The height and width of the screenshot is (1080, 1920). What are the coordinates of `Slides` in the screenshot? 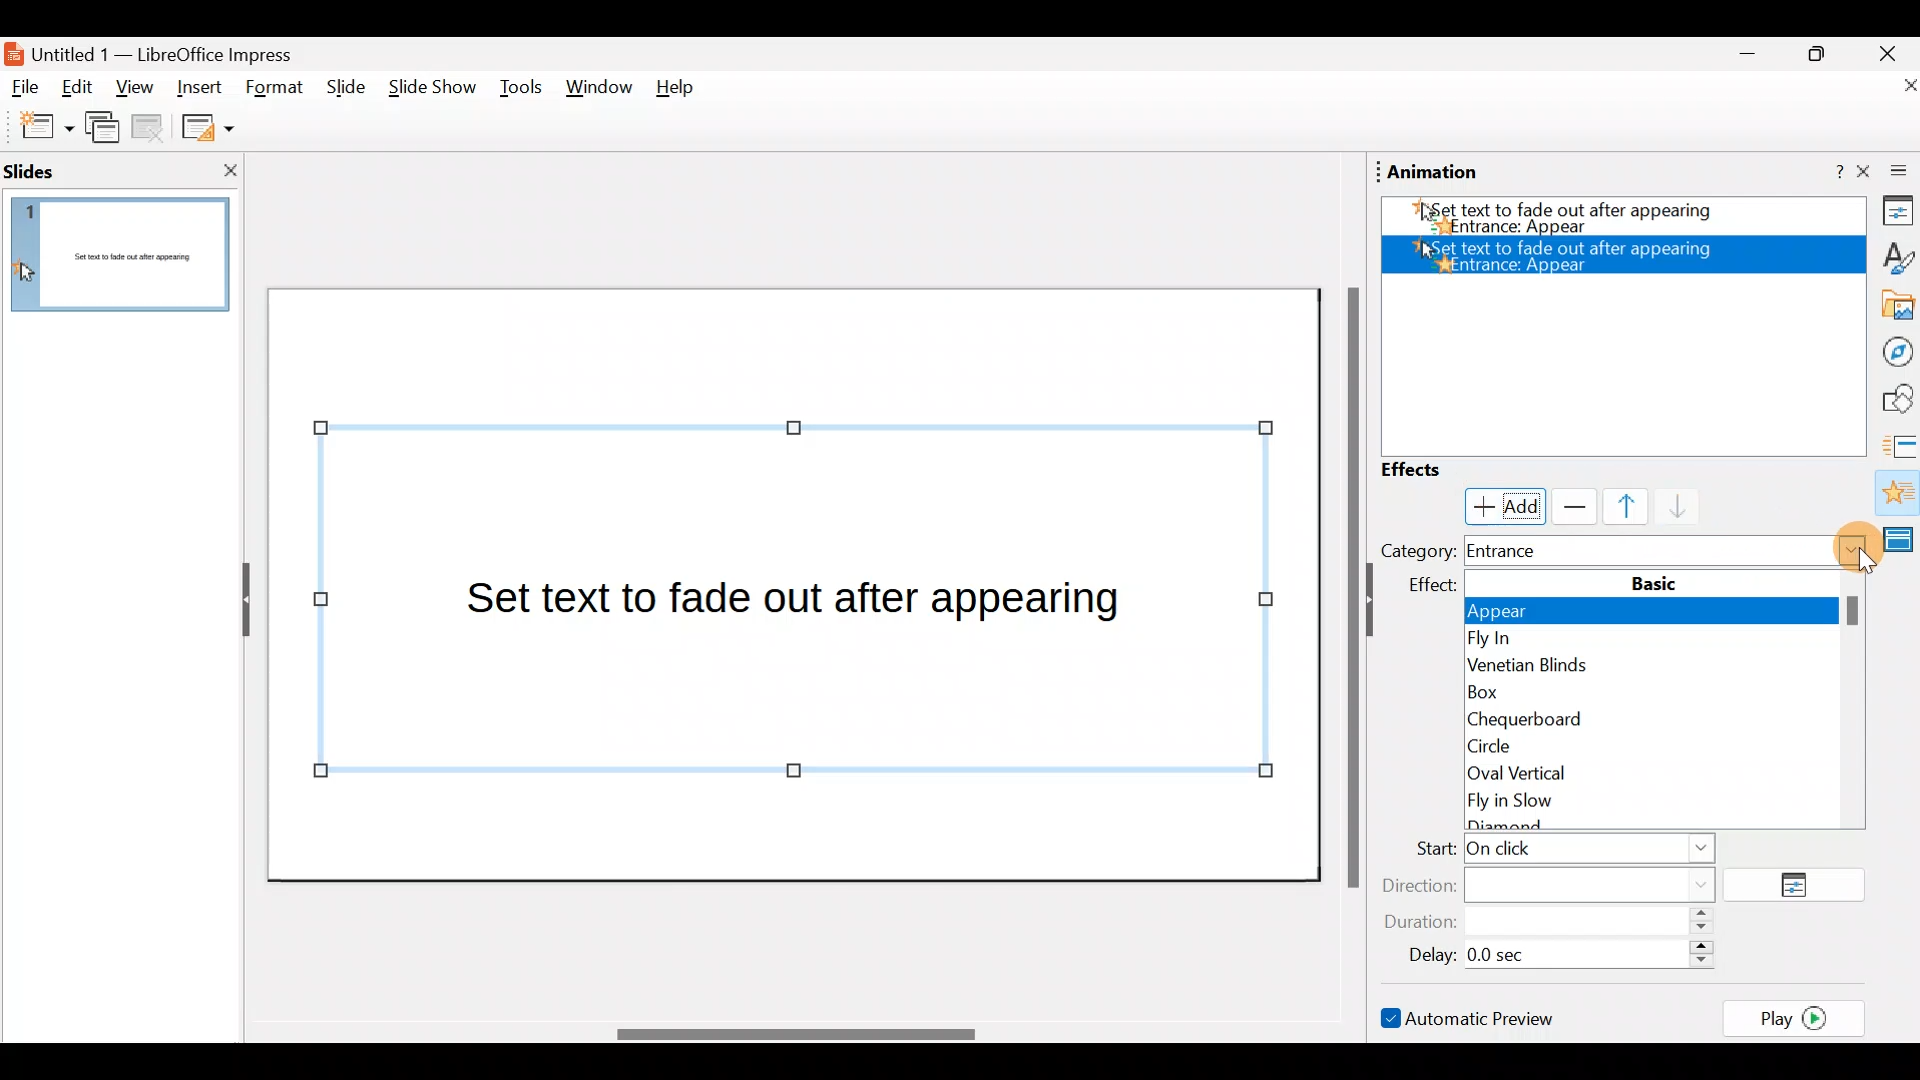 It's located at (64, 170).